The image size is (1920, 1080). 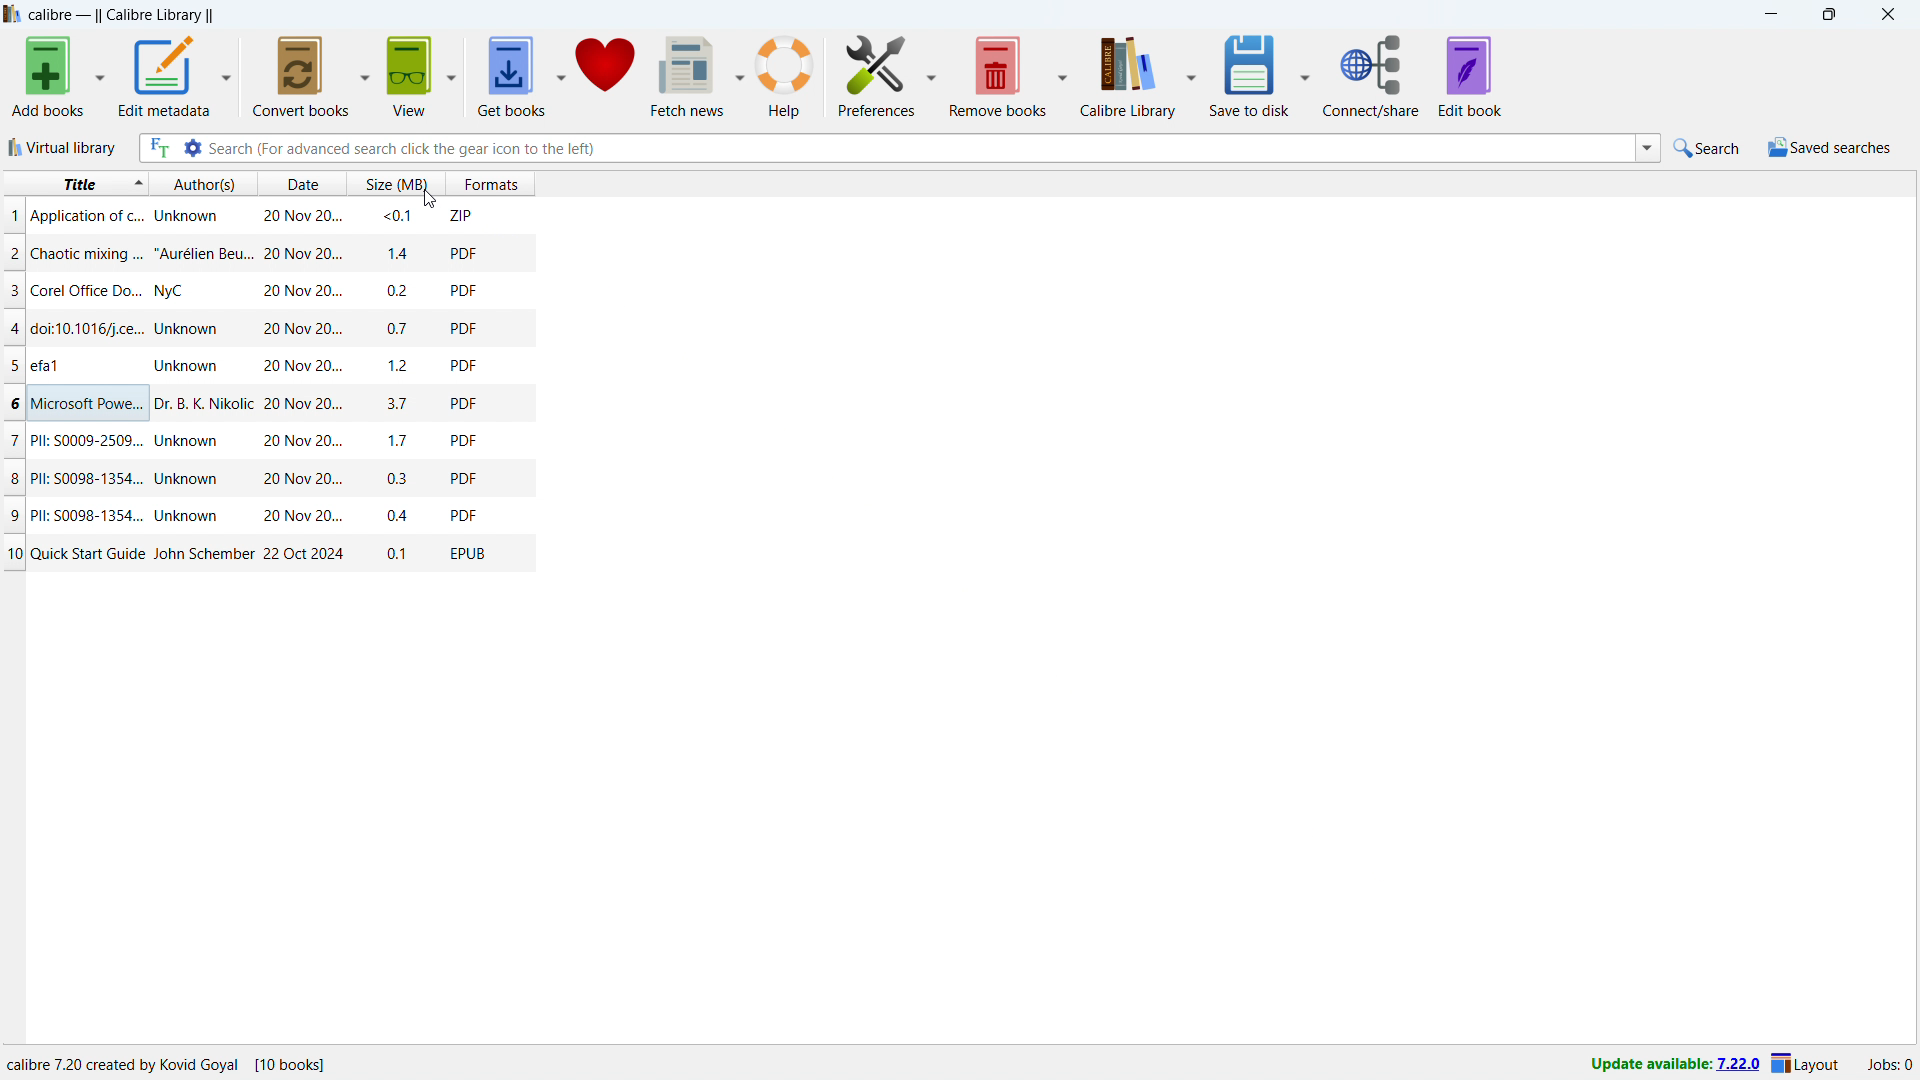 What do you see at coordinates (464, 215) in the screenshot?
I see `ZIP` at bounding box center [464, 215].